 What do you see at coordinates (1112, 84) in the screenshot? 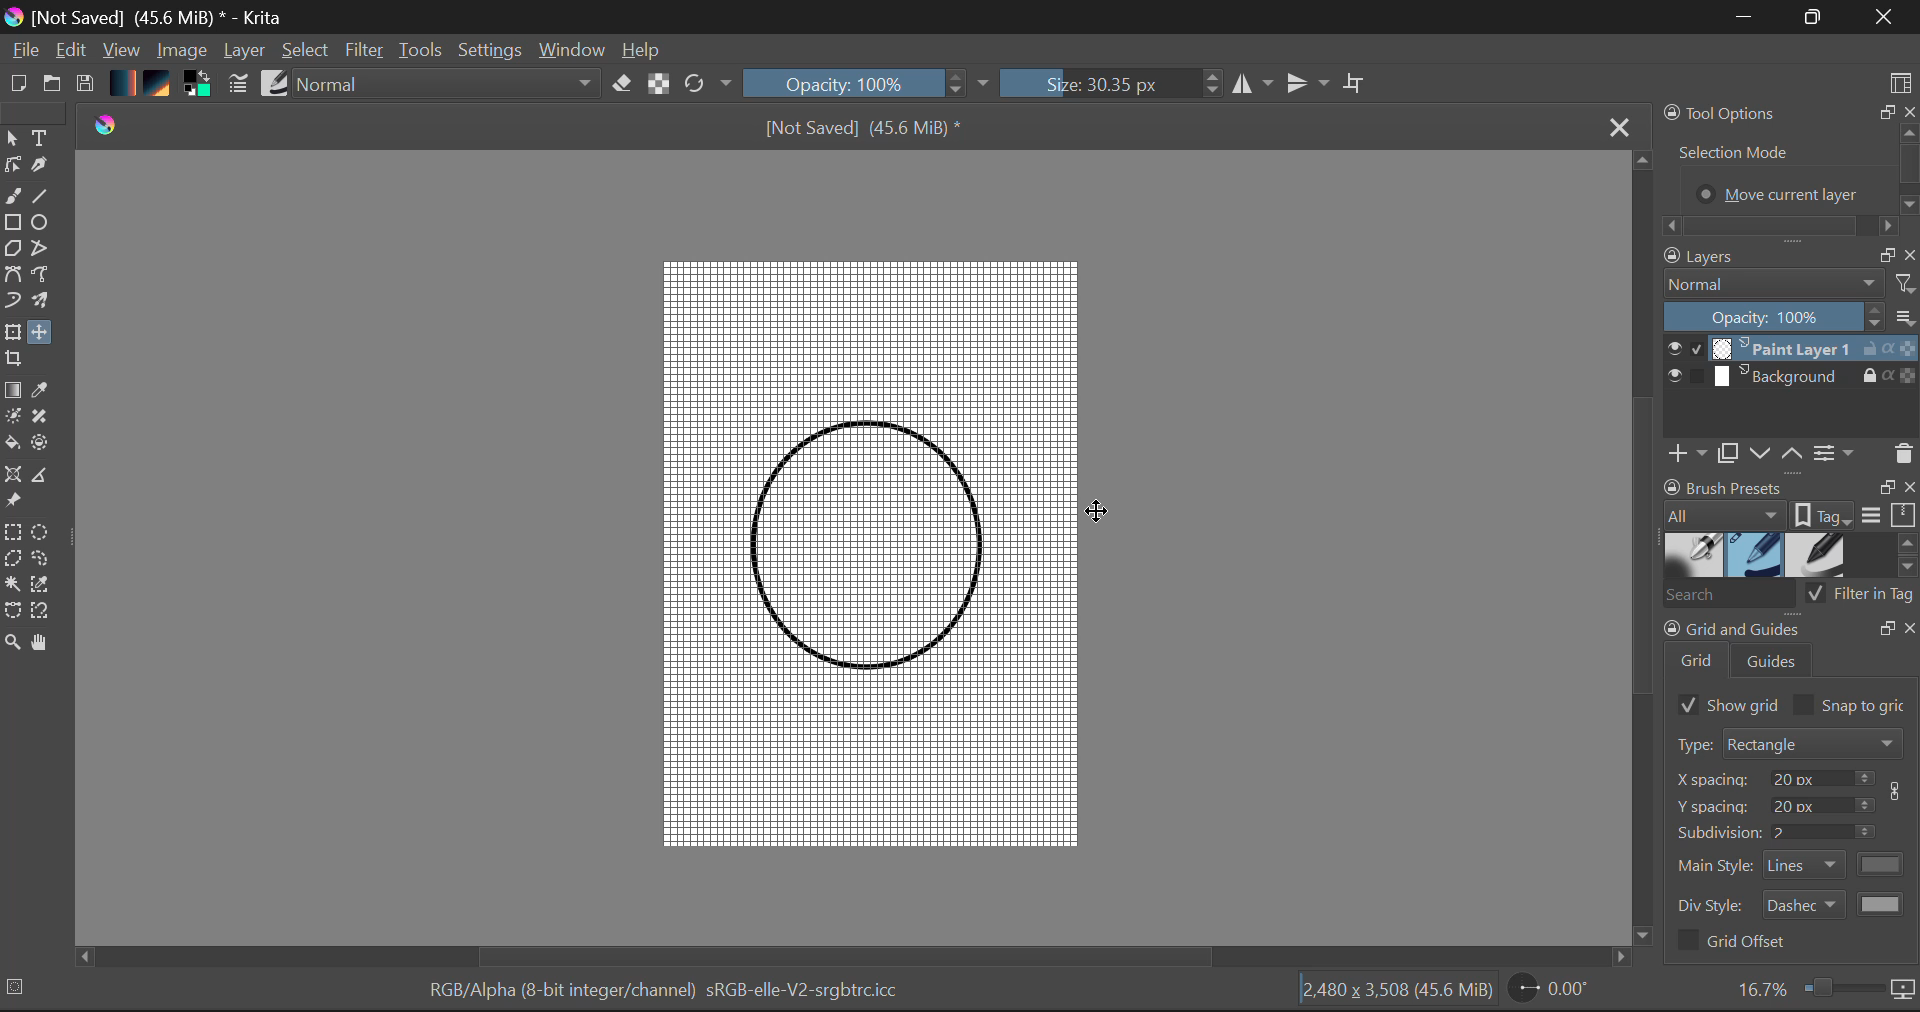
I see `Brush Size` at bounding box center [1112, 84].